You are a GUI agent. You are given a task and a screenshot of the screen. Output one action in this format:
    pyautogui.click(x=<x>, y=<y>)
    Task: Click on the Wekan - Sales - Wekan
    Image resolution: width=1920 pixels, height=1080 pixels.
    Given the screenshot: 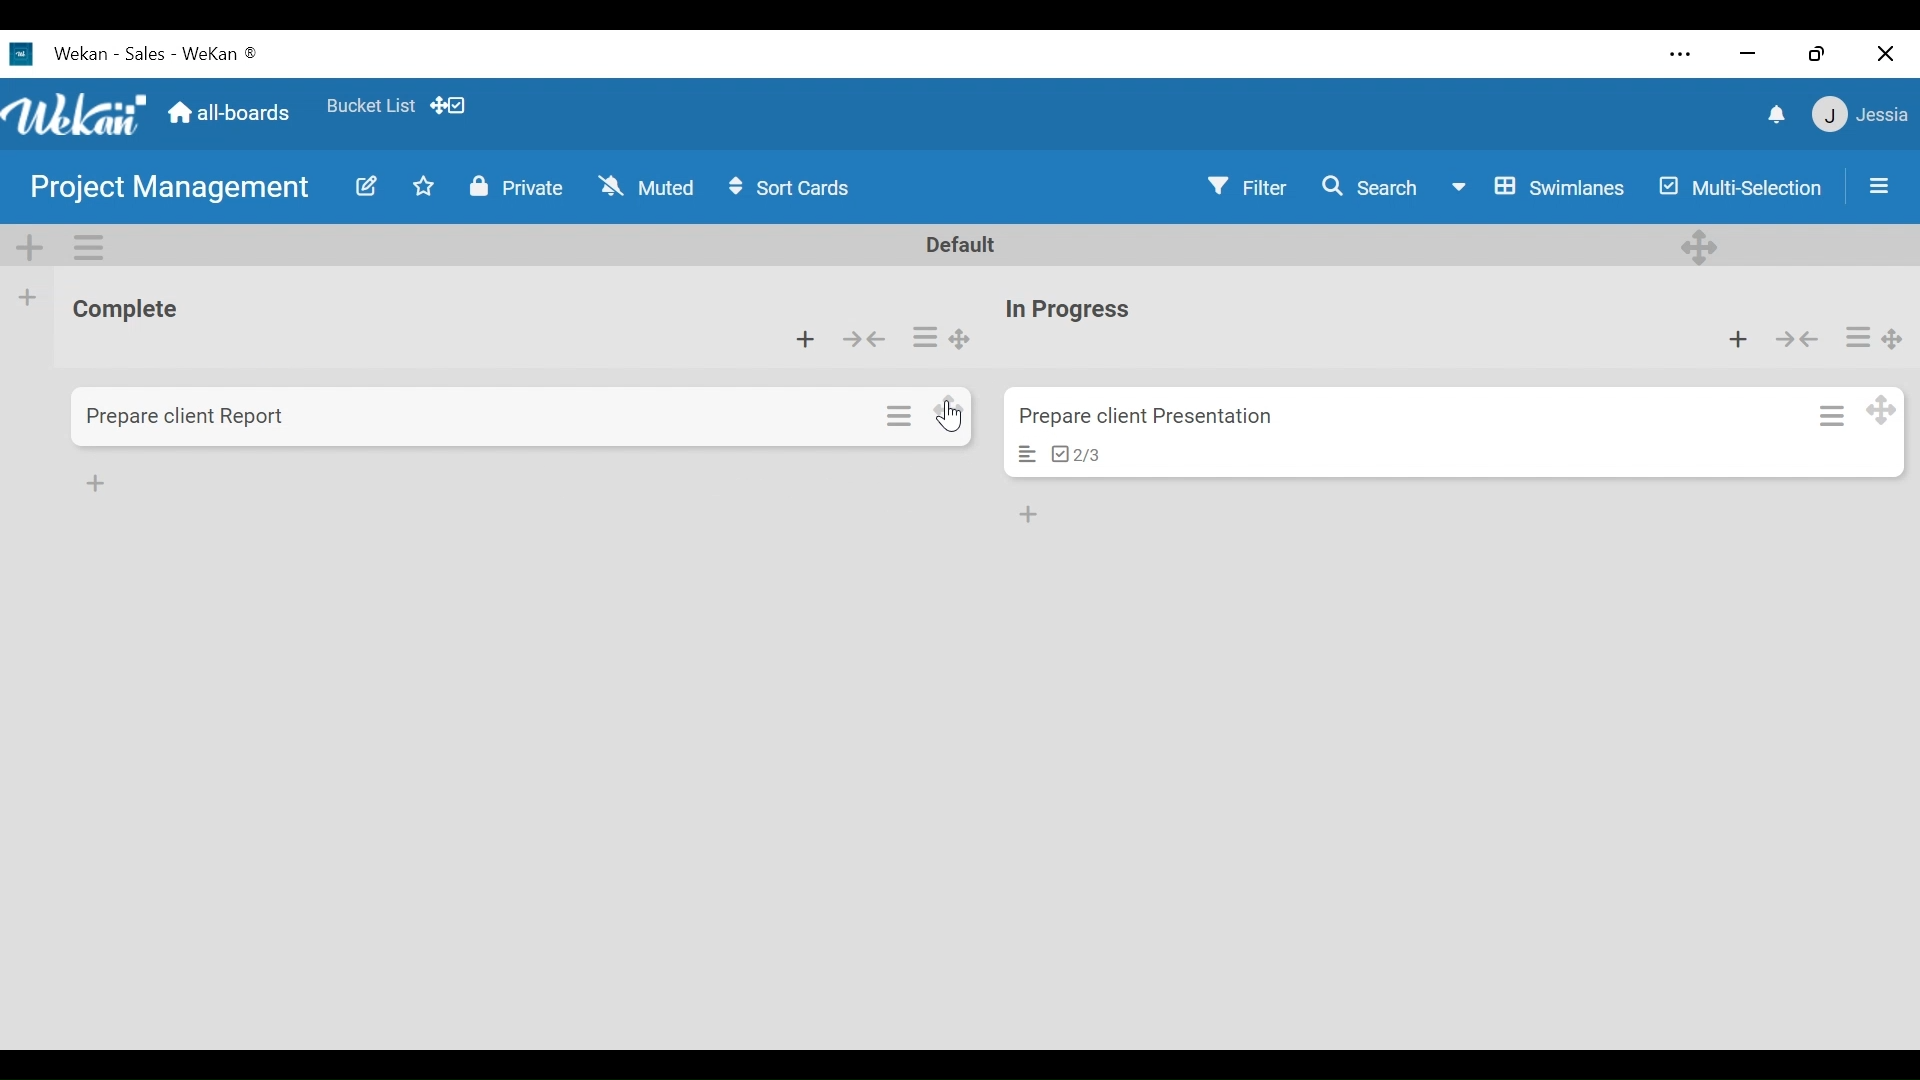 What is the action you would take?
    pyautogui.click(x=160, y=53)
    